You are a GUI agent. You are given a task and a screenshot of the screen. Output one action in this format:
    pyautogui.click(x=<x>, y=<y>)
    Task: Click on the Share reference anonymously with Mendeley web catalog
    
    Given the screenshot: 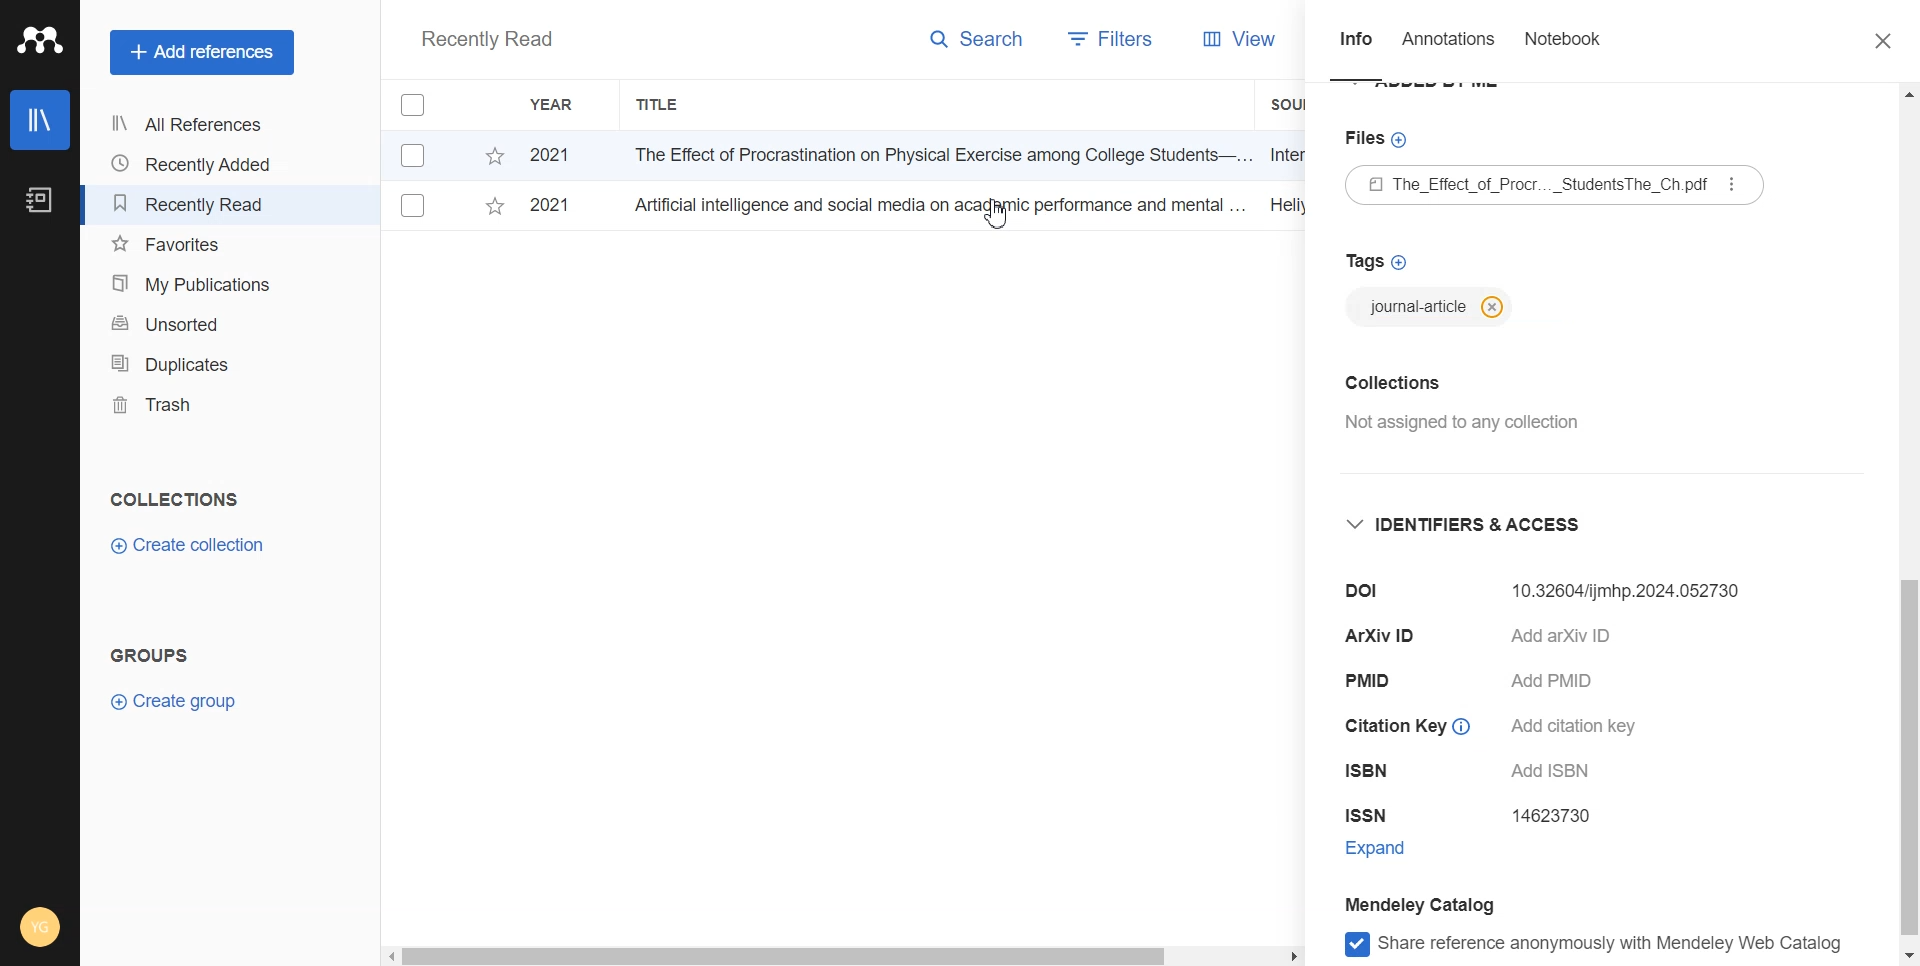 What is the action you would take?
    pyautogui.click(x=1584, y=946)
    